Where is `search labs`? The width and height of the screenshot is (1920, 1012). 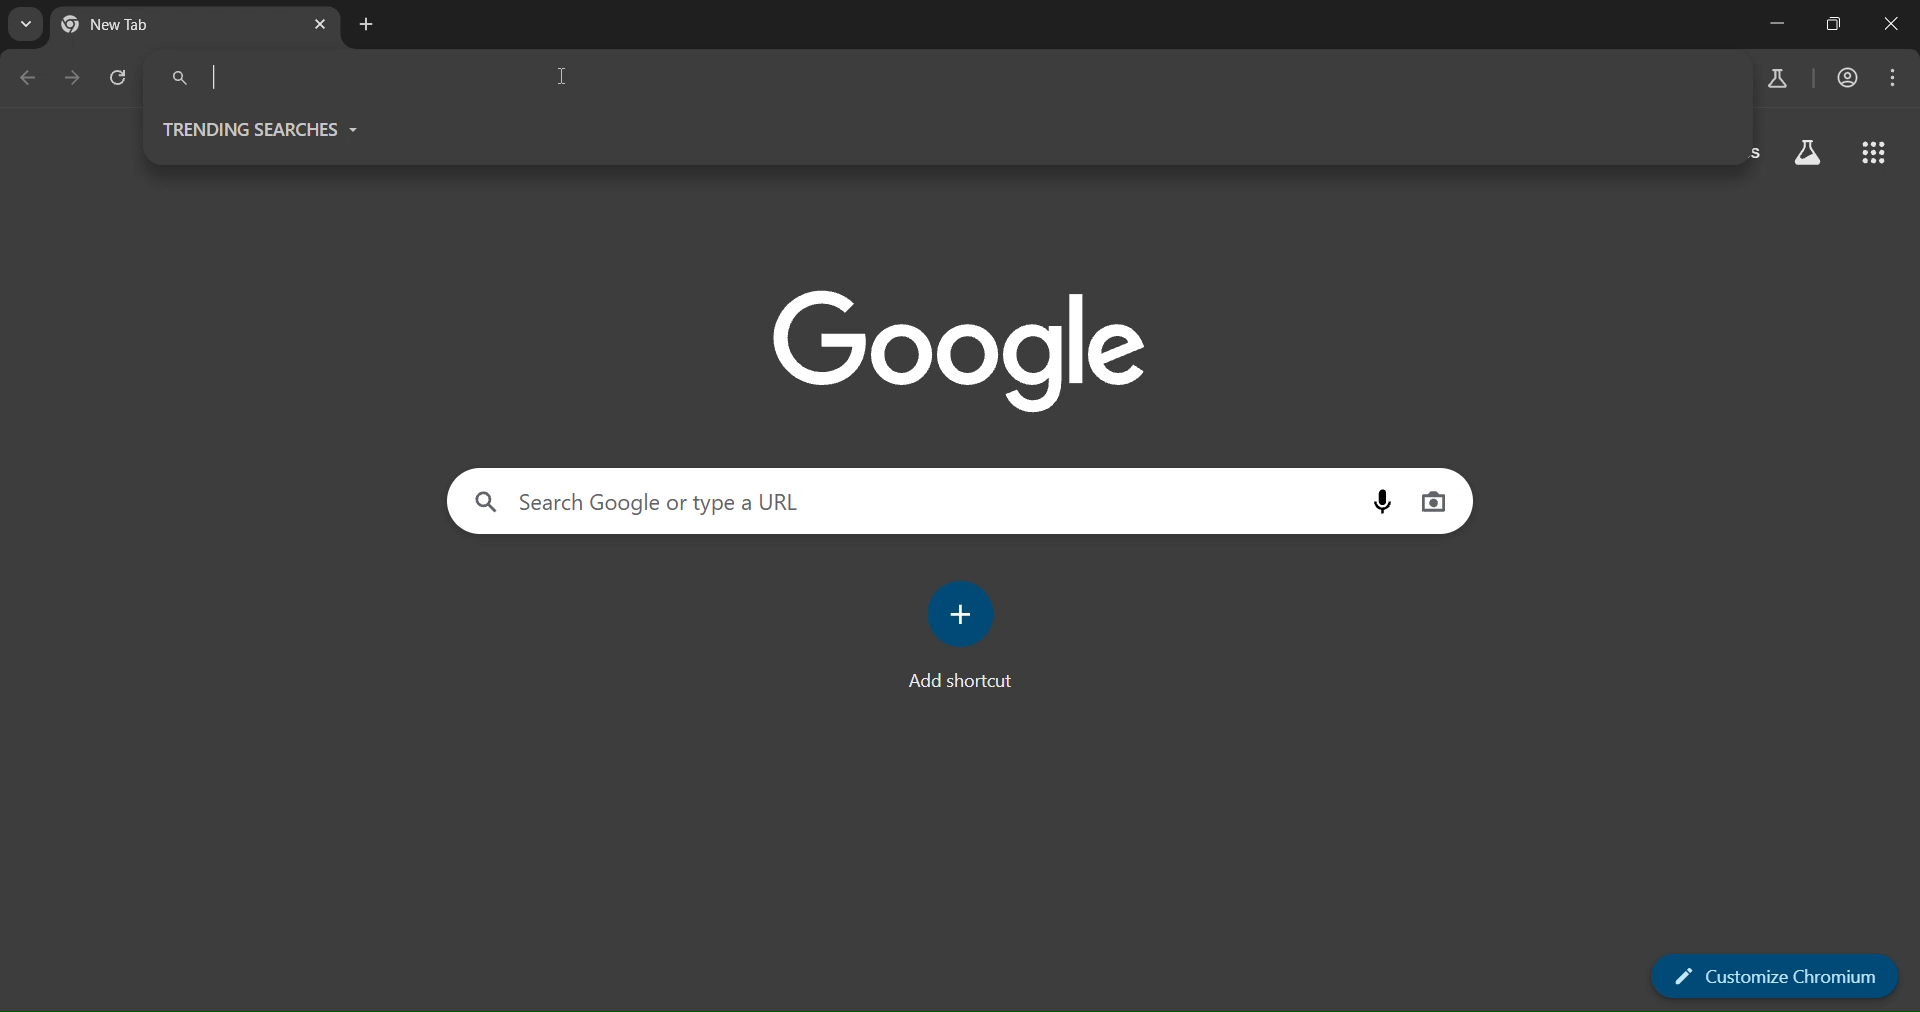
search labs is located at coordinates (1807, 153).